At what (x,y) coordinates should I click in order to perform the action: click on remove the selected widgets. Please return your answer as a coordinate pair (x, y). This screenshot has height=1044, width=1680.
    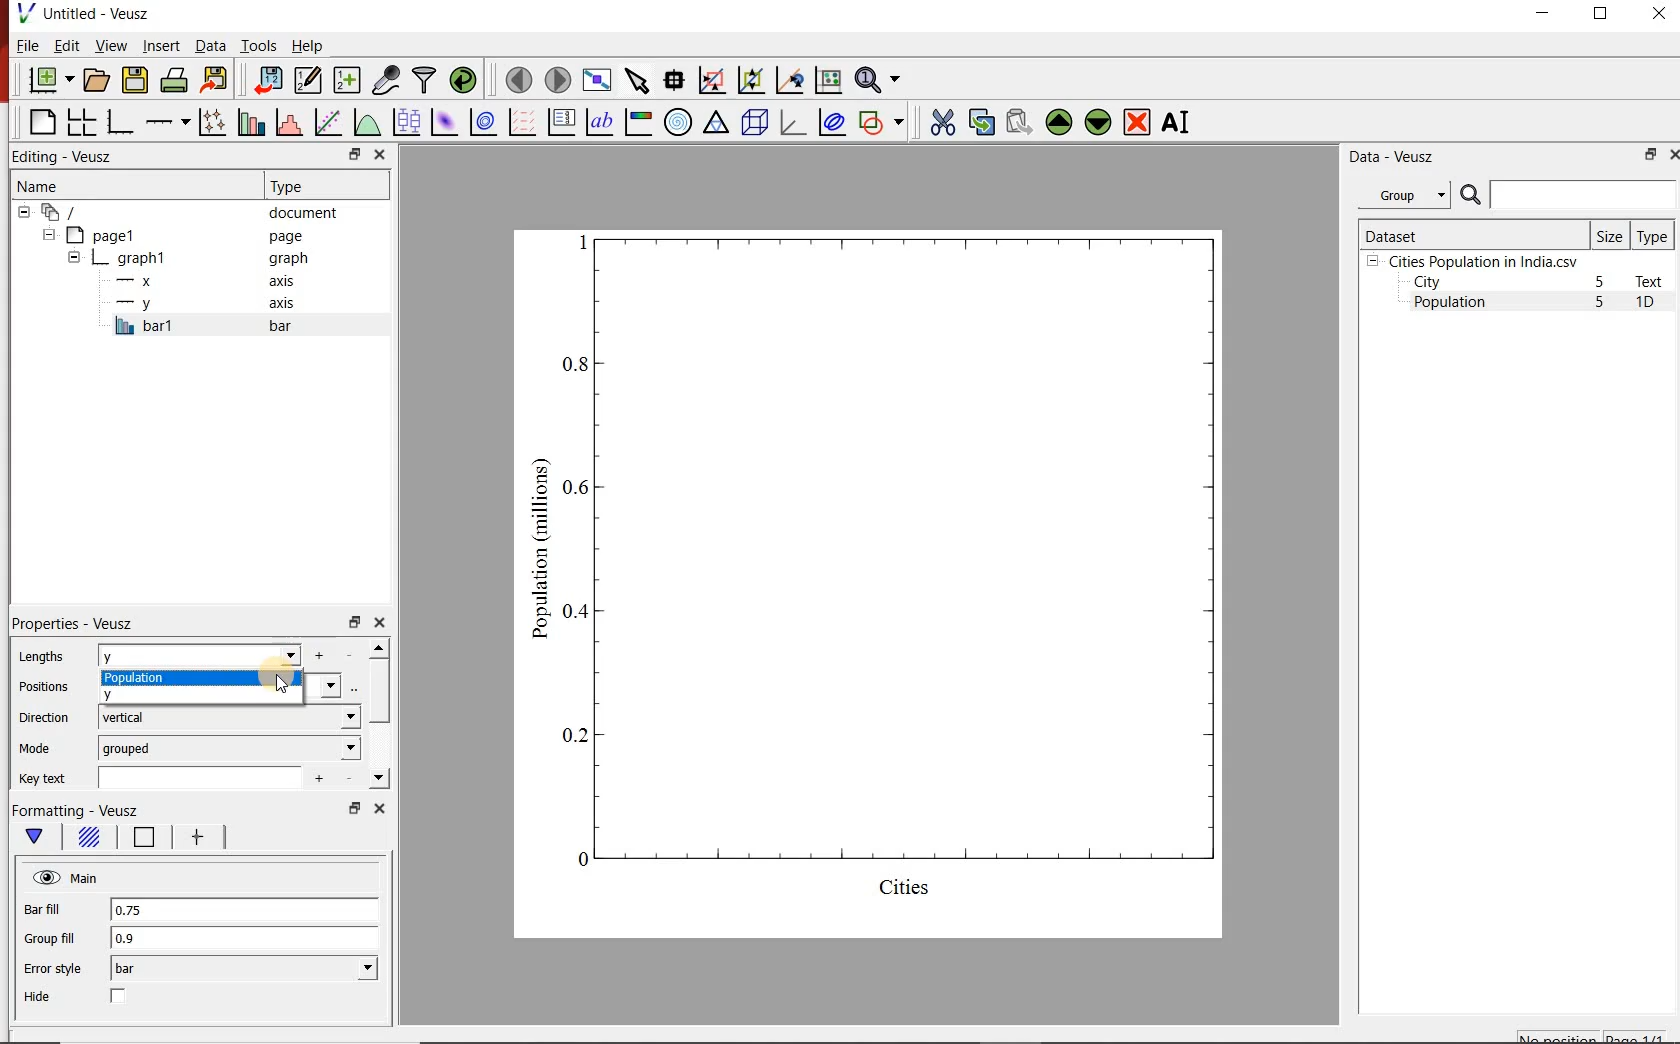
    Looking at the image, I should click on (1139, 122).